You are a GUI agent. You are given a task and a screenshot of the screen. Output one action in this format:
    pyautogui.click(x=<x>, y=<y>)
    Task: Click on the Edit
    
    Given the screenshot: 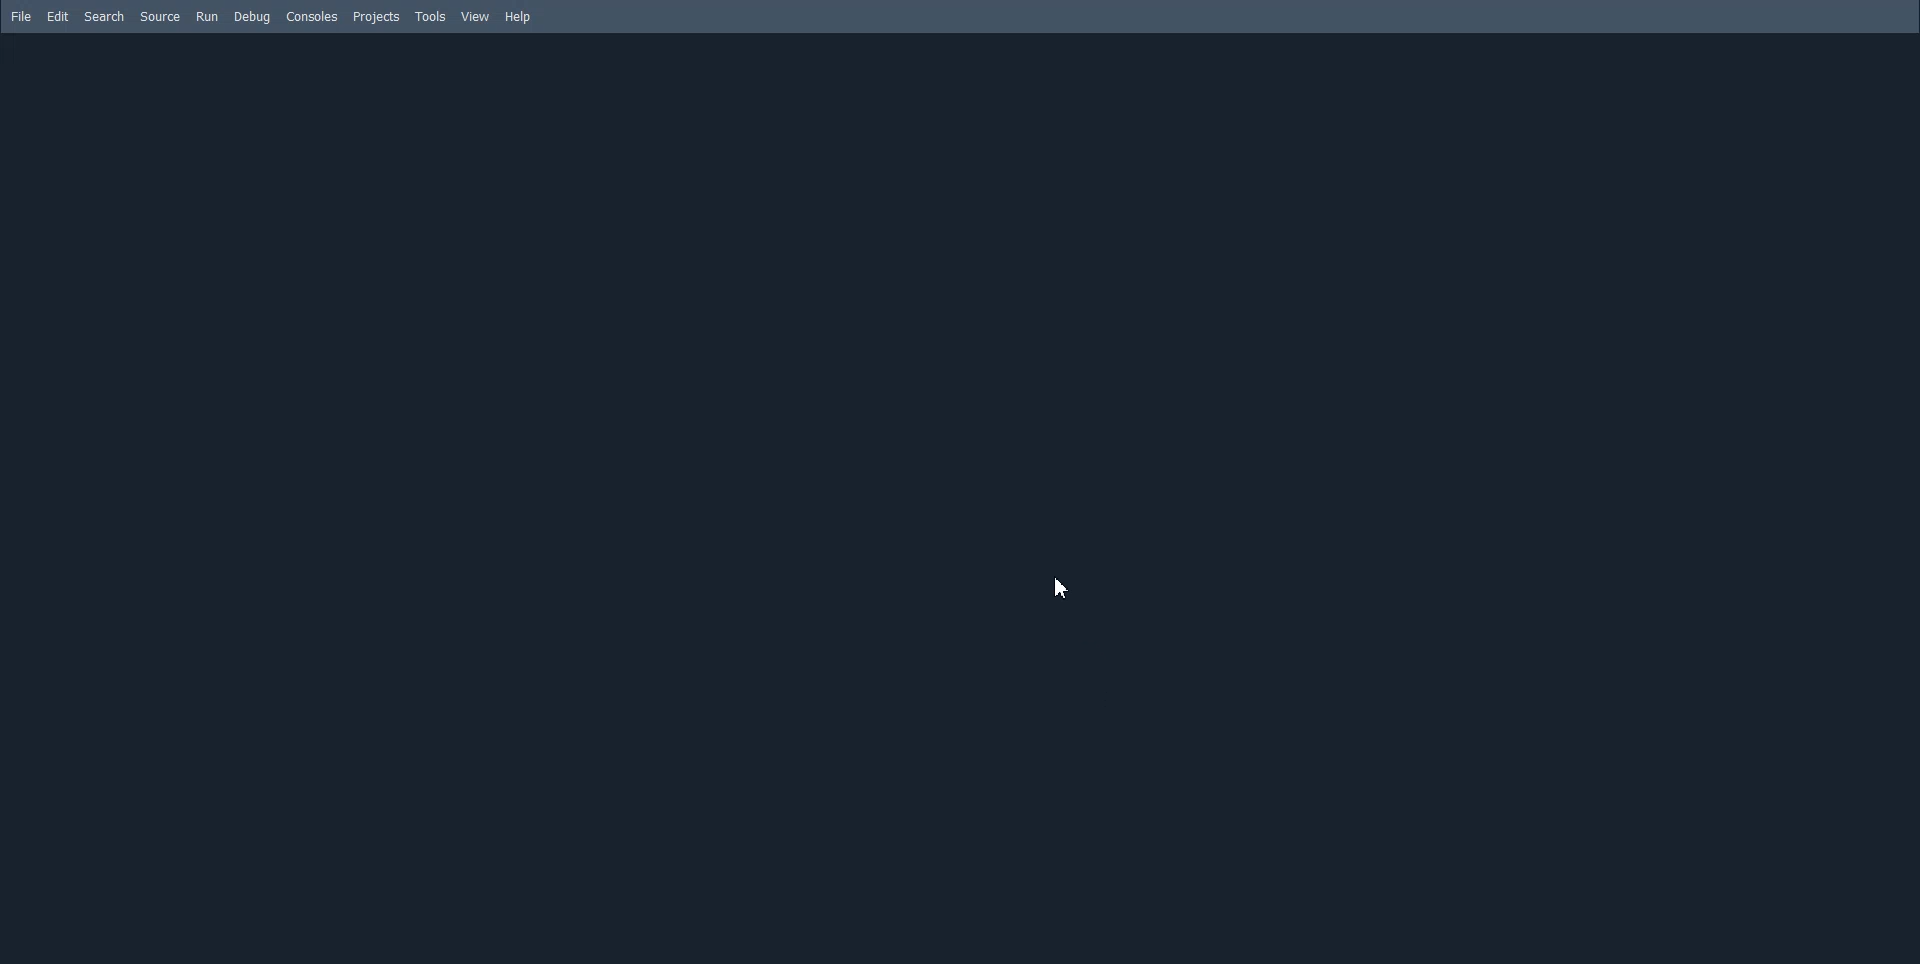 What is the action you would take?
    pyautogui.click(x=57, y=16)
    